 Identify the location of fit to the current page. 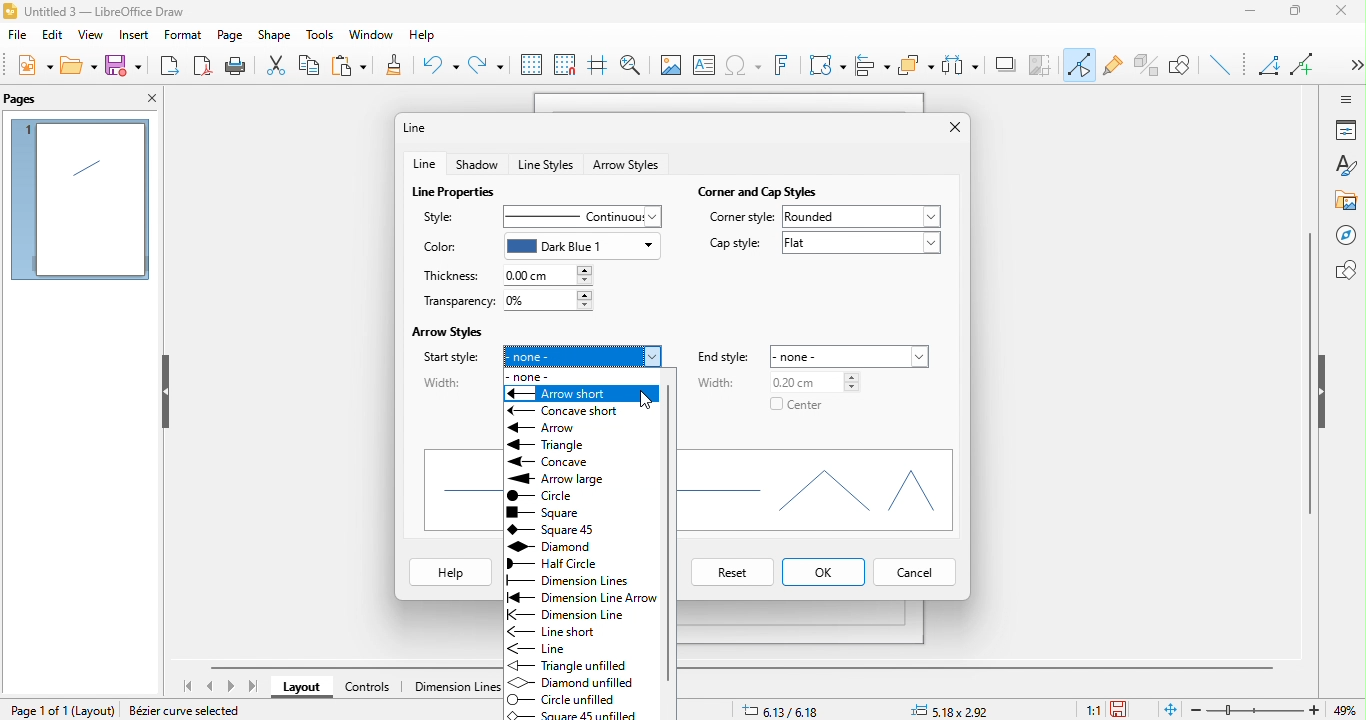
(1168, 709).